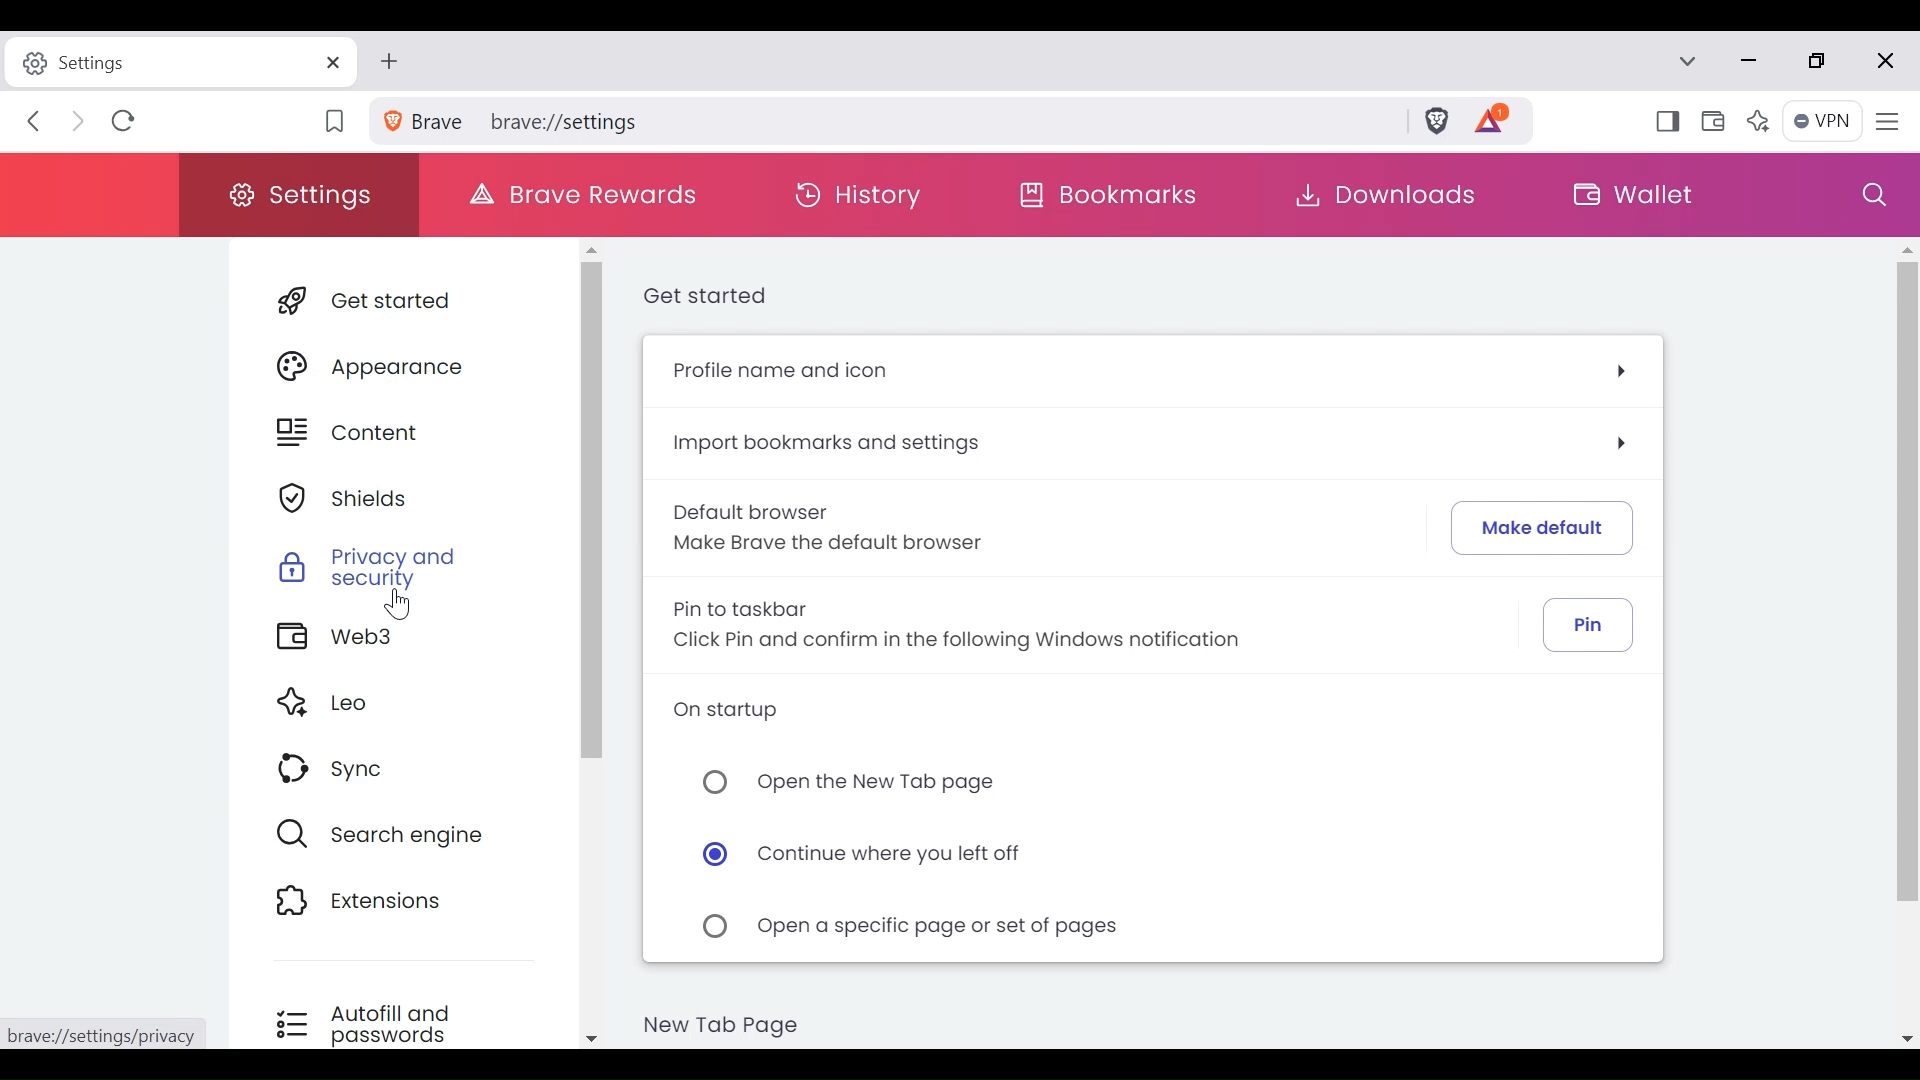 The image size is (1920, 1080). Describe the element at coordinates (1144, 532) in the screenshot. I see `Default browser` at that location.